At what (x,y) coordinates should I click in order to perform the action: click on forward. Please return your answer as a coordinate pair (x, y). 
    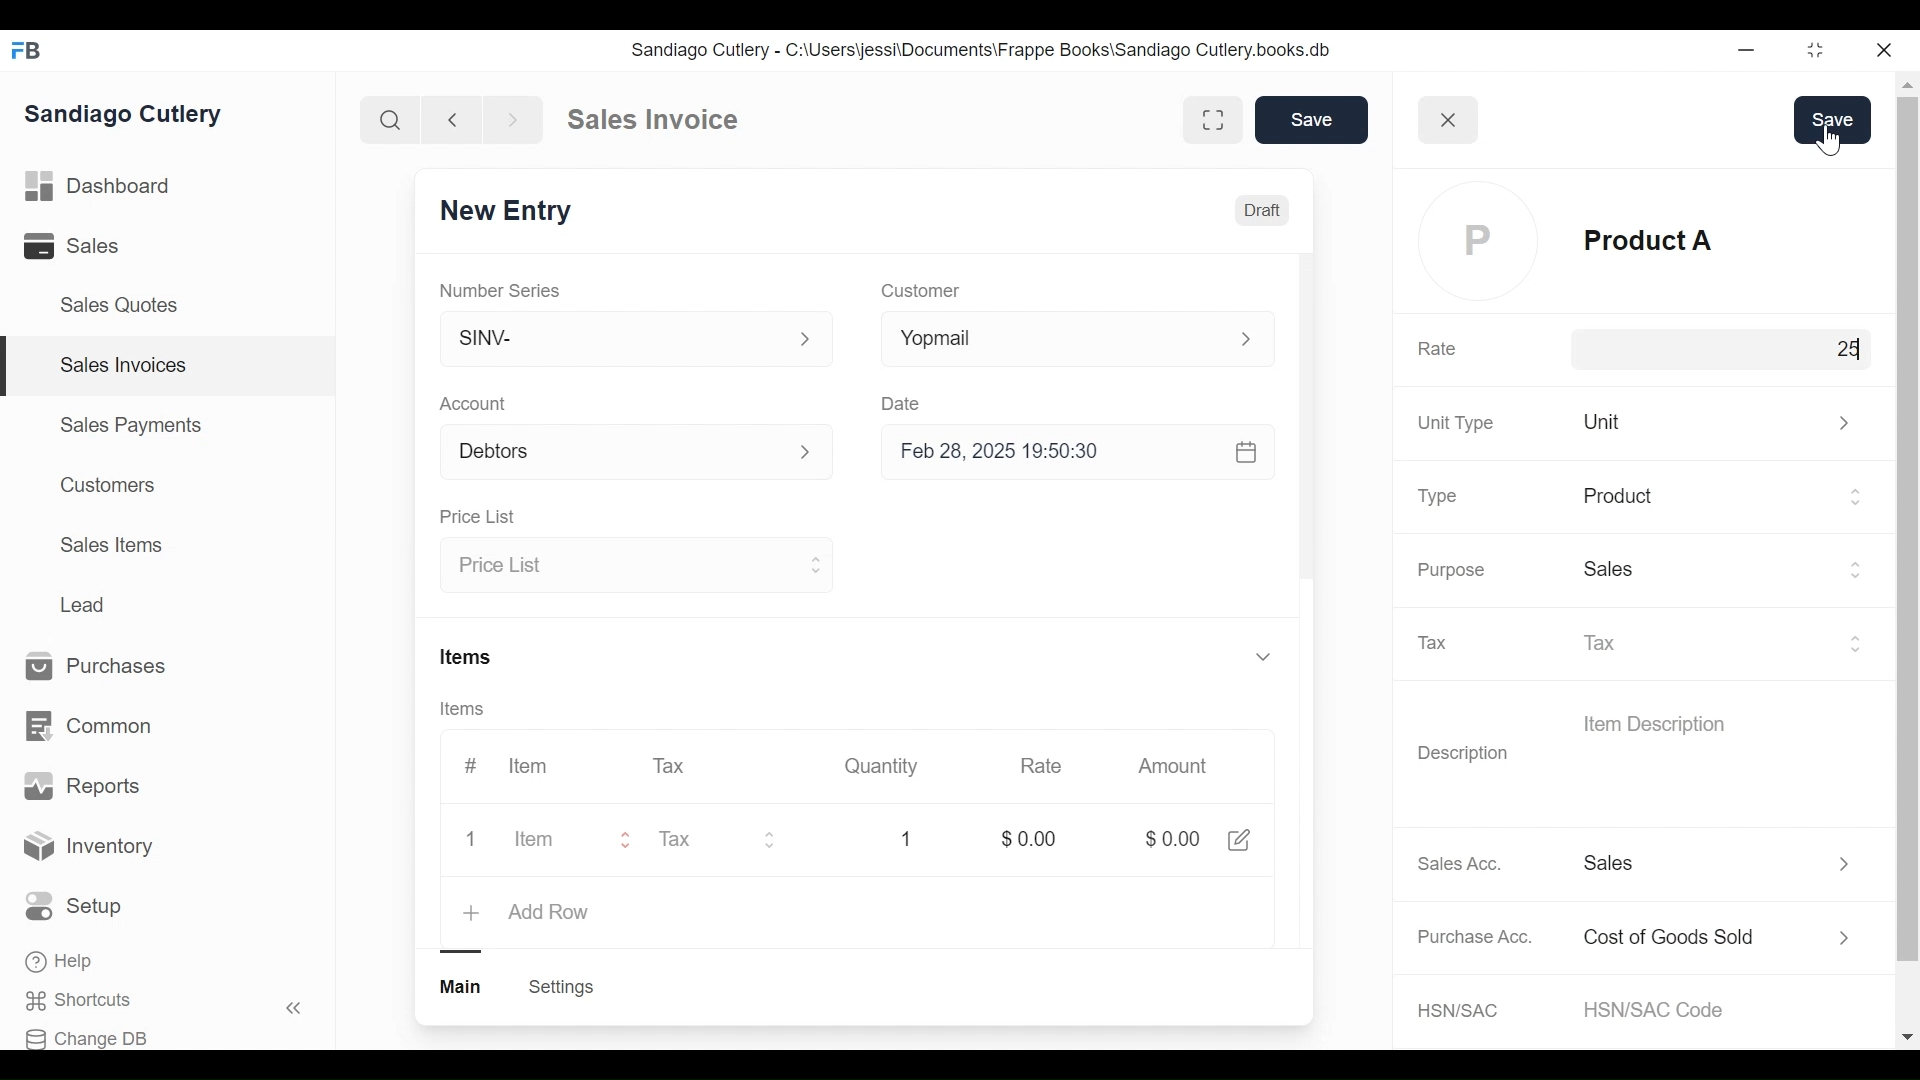
    Looking at the image, I should click on (514, 118).